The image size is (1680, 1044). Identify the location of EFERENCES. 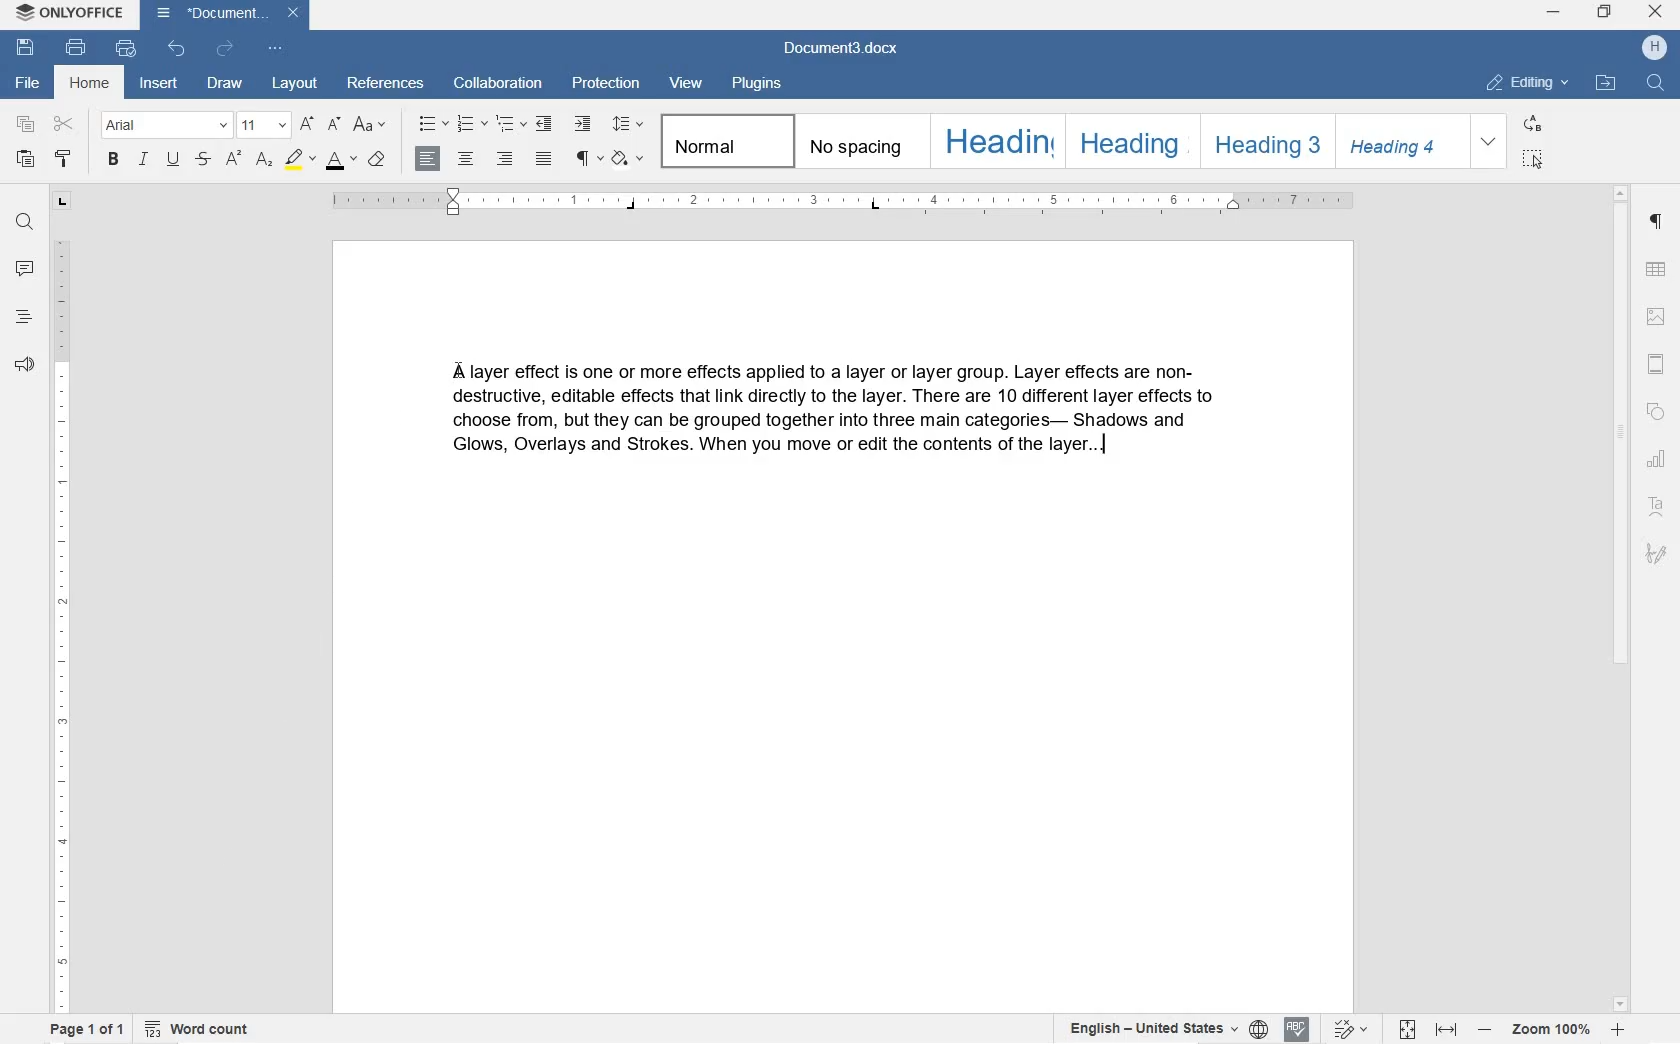
(386, 83).